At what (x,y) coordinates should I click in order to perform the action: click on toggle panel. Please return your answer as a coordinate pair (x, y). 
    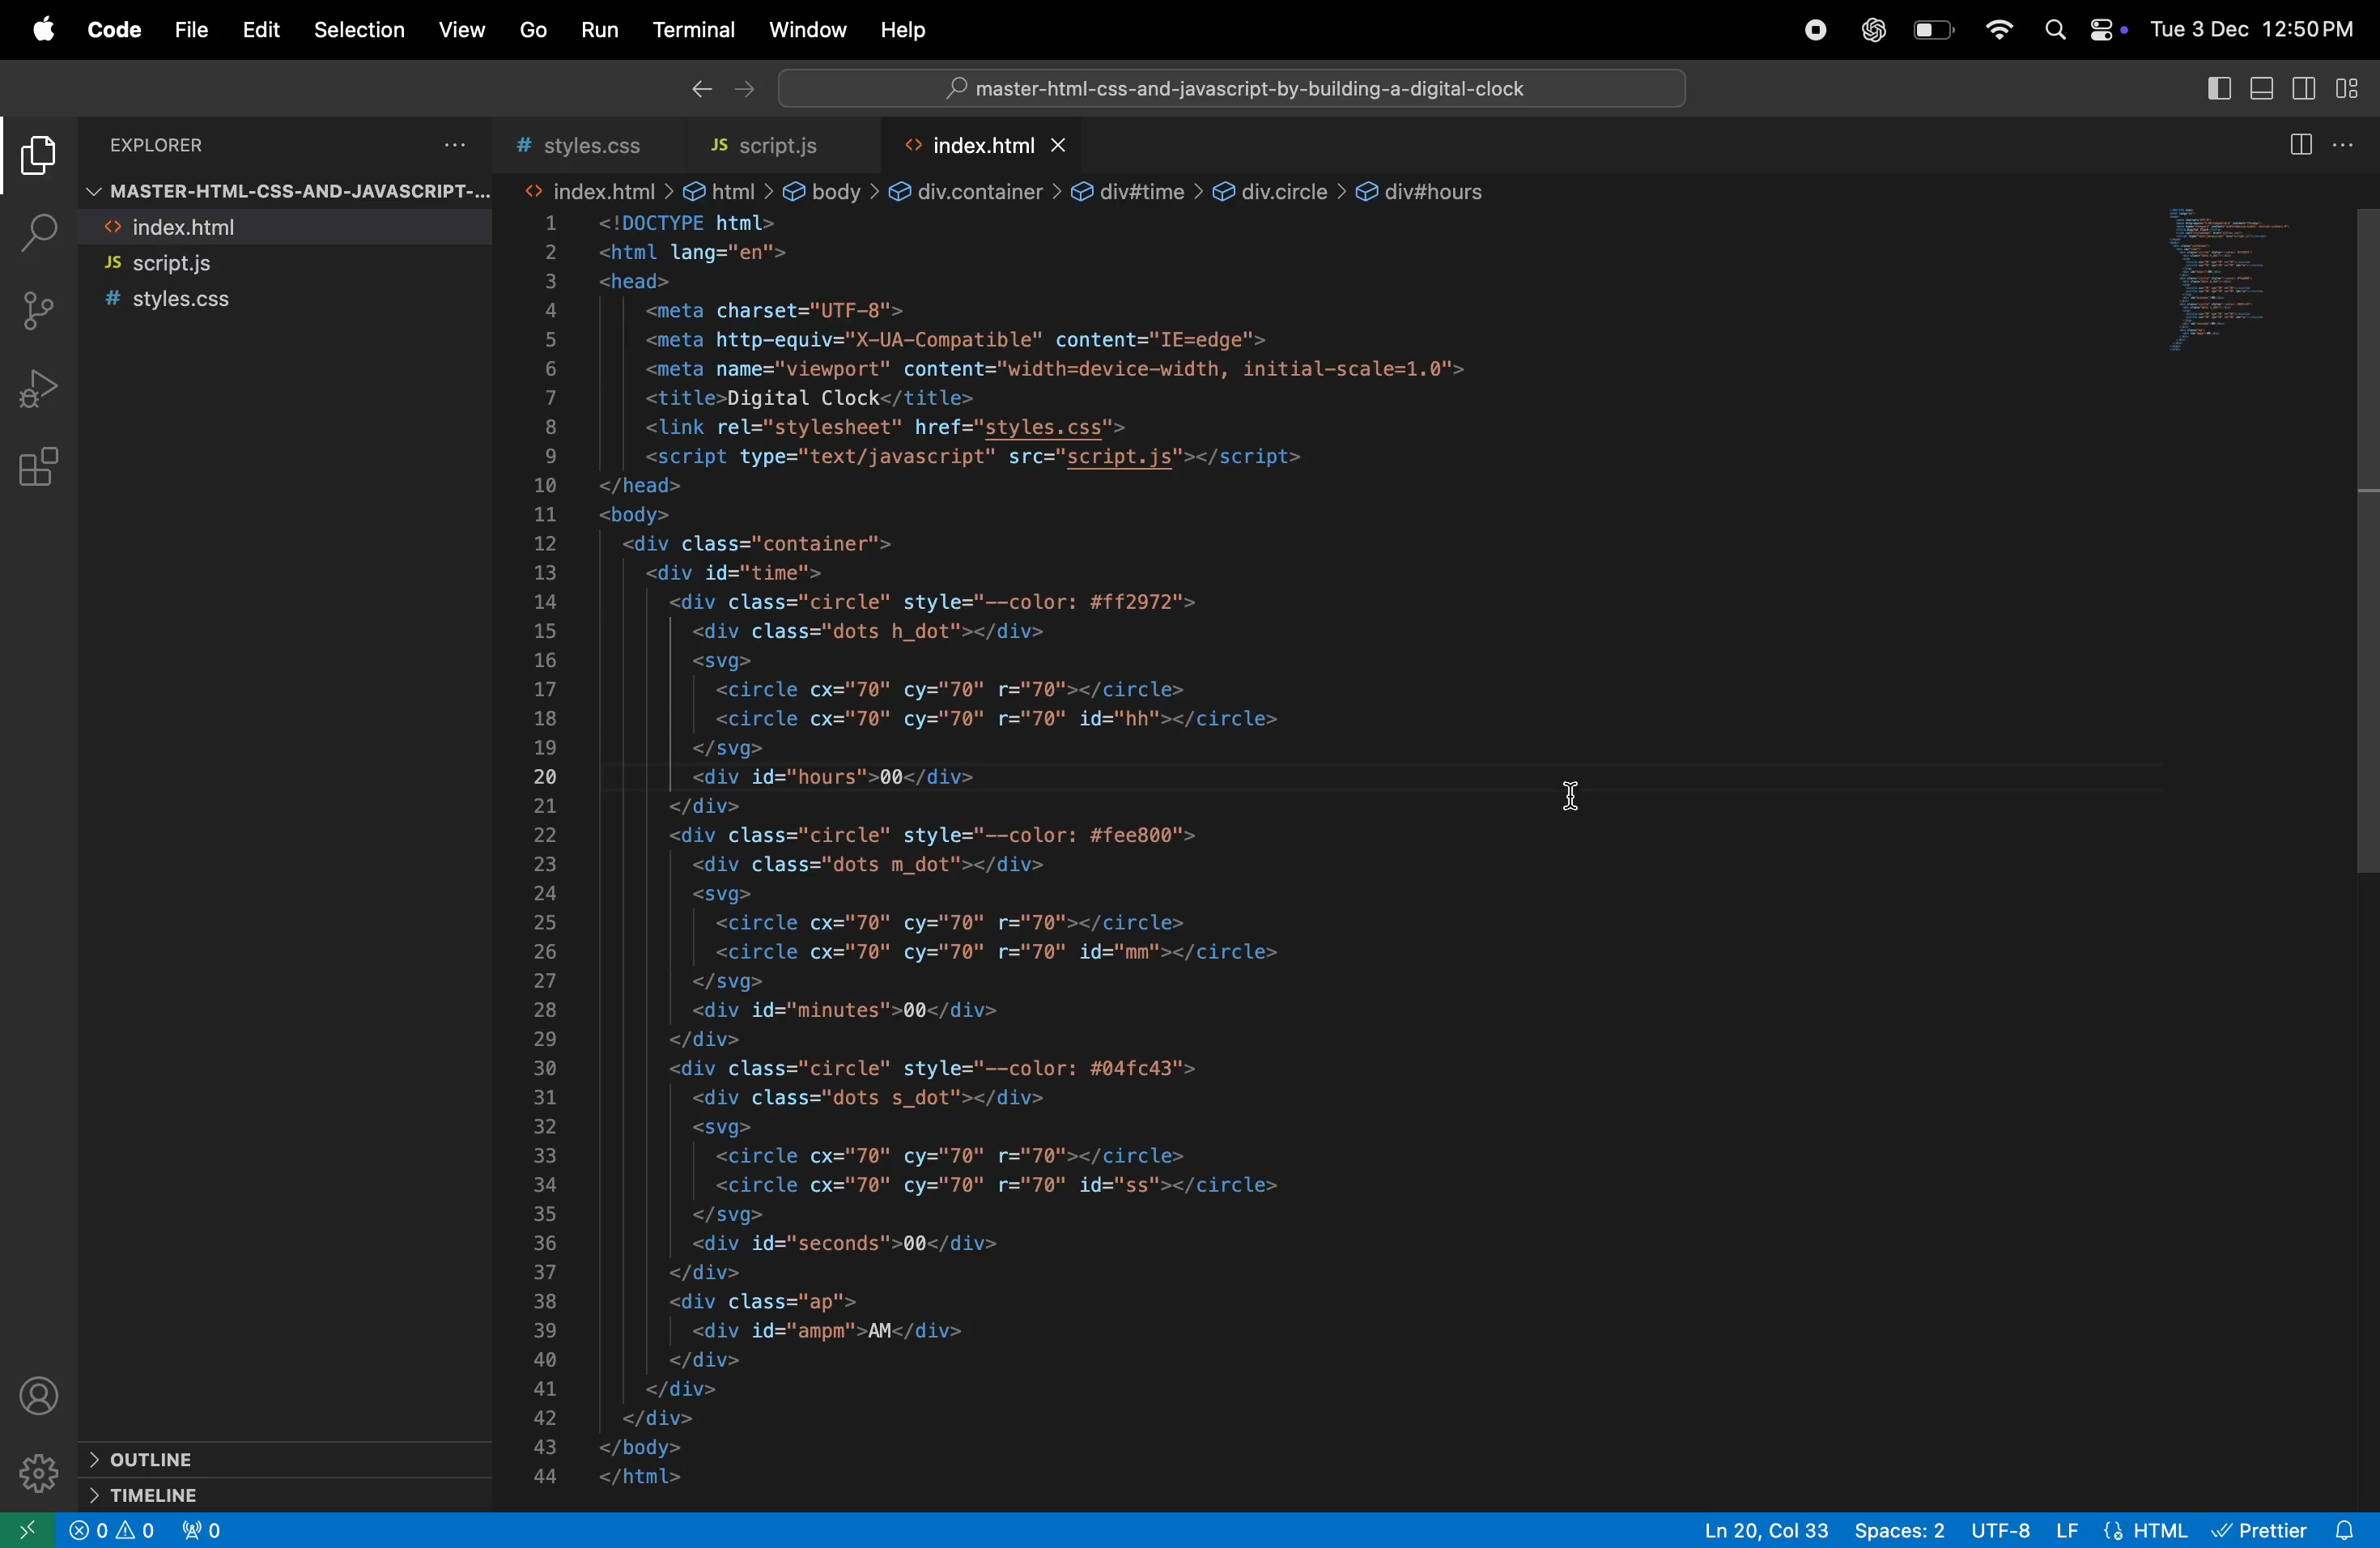
    Looking at the image, I should click on (2259, 88).